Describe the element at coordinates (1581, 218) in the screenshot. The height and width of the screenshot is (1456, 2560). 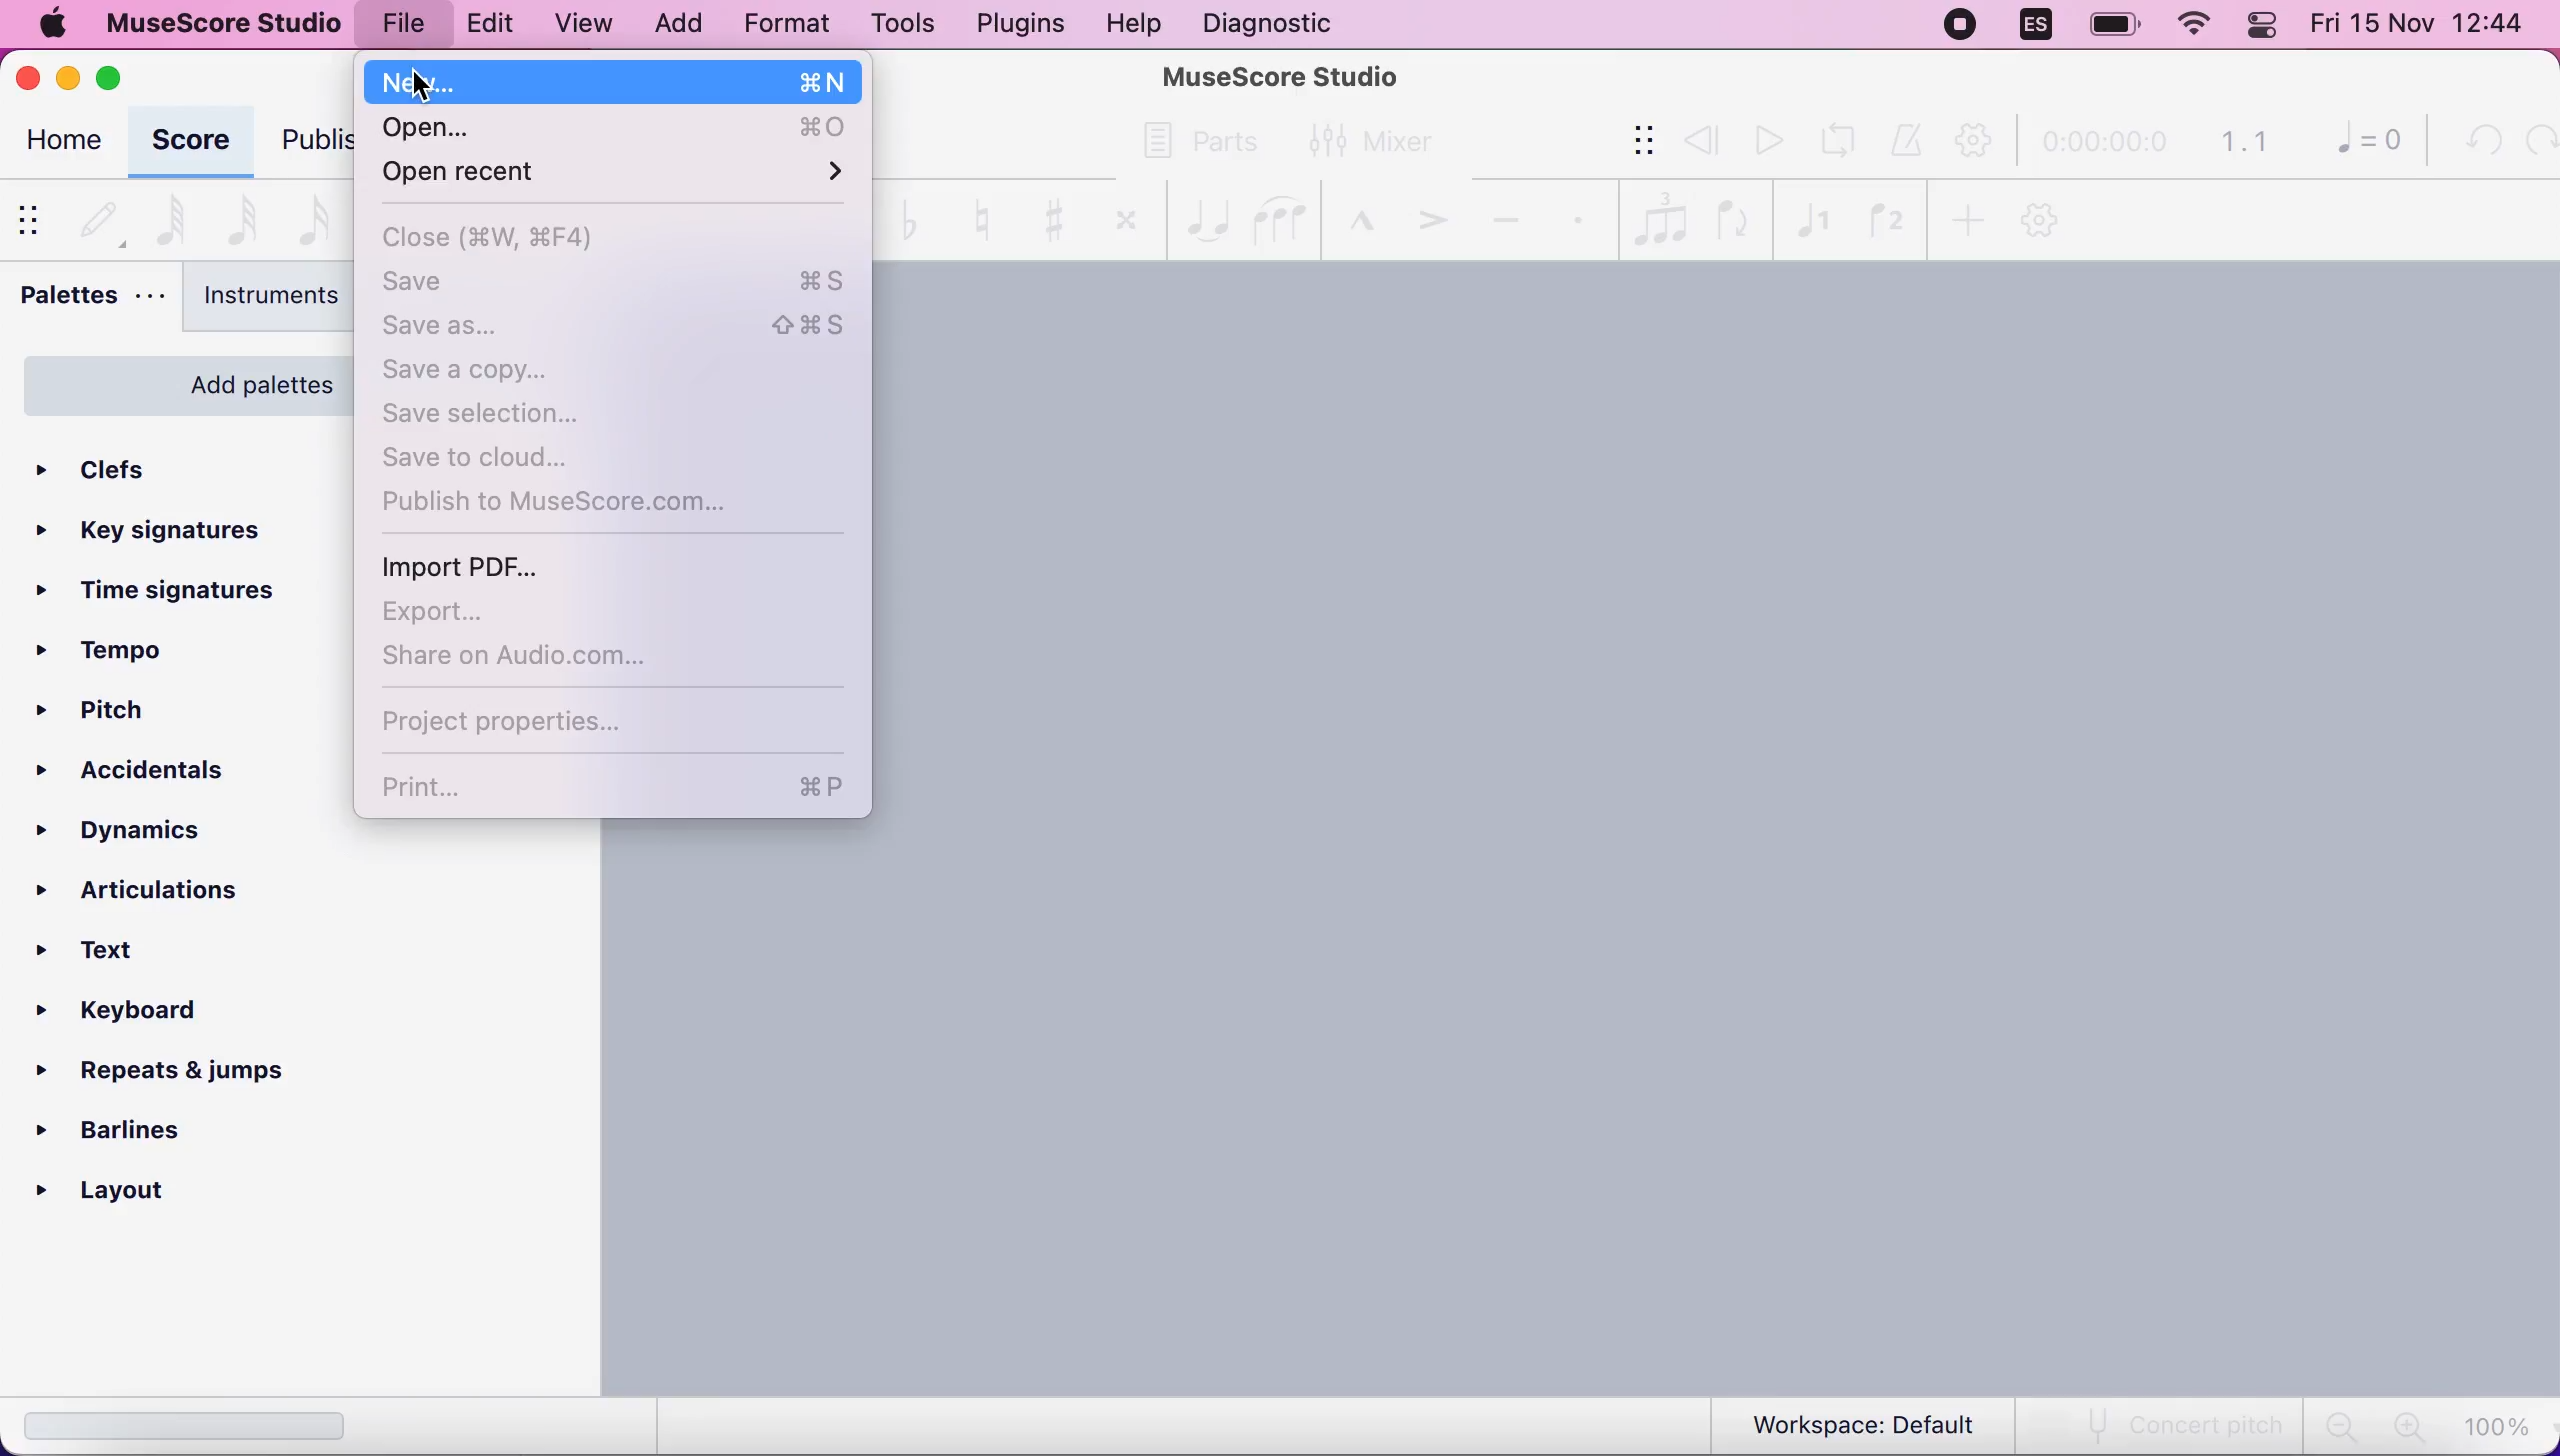
I see `staccato` at that location.